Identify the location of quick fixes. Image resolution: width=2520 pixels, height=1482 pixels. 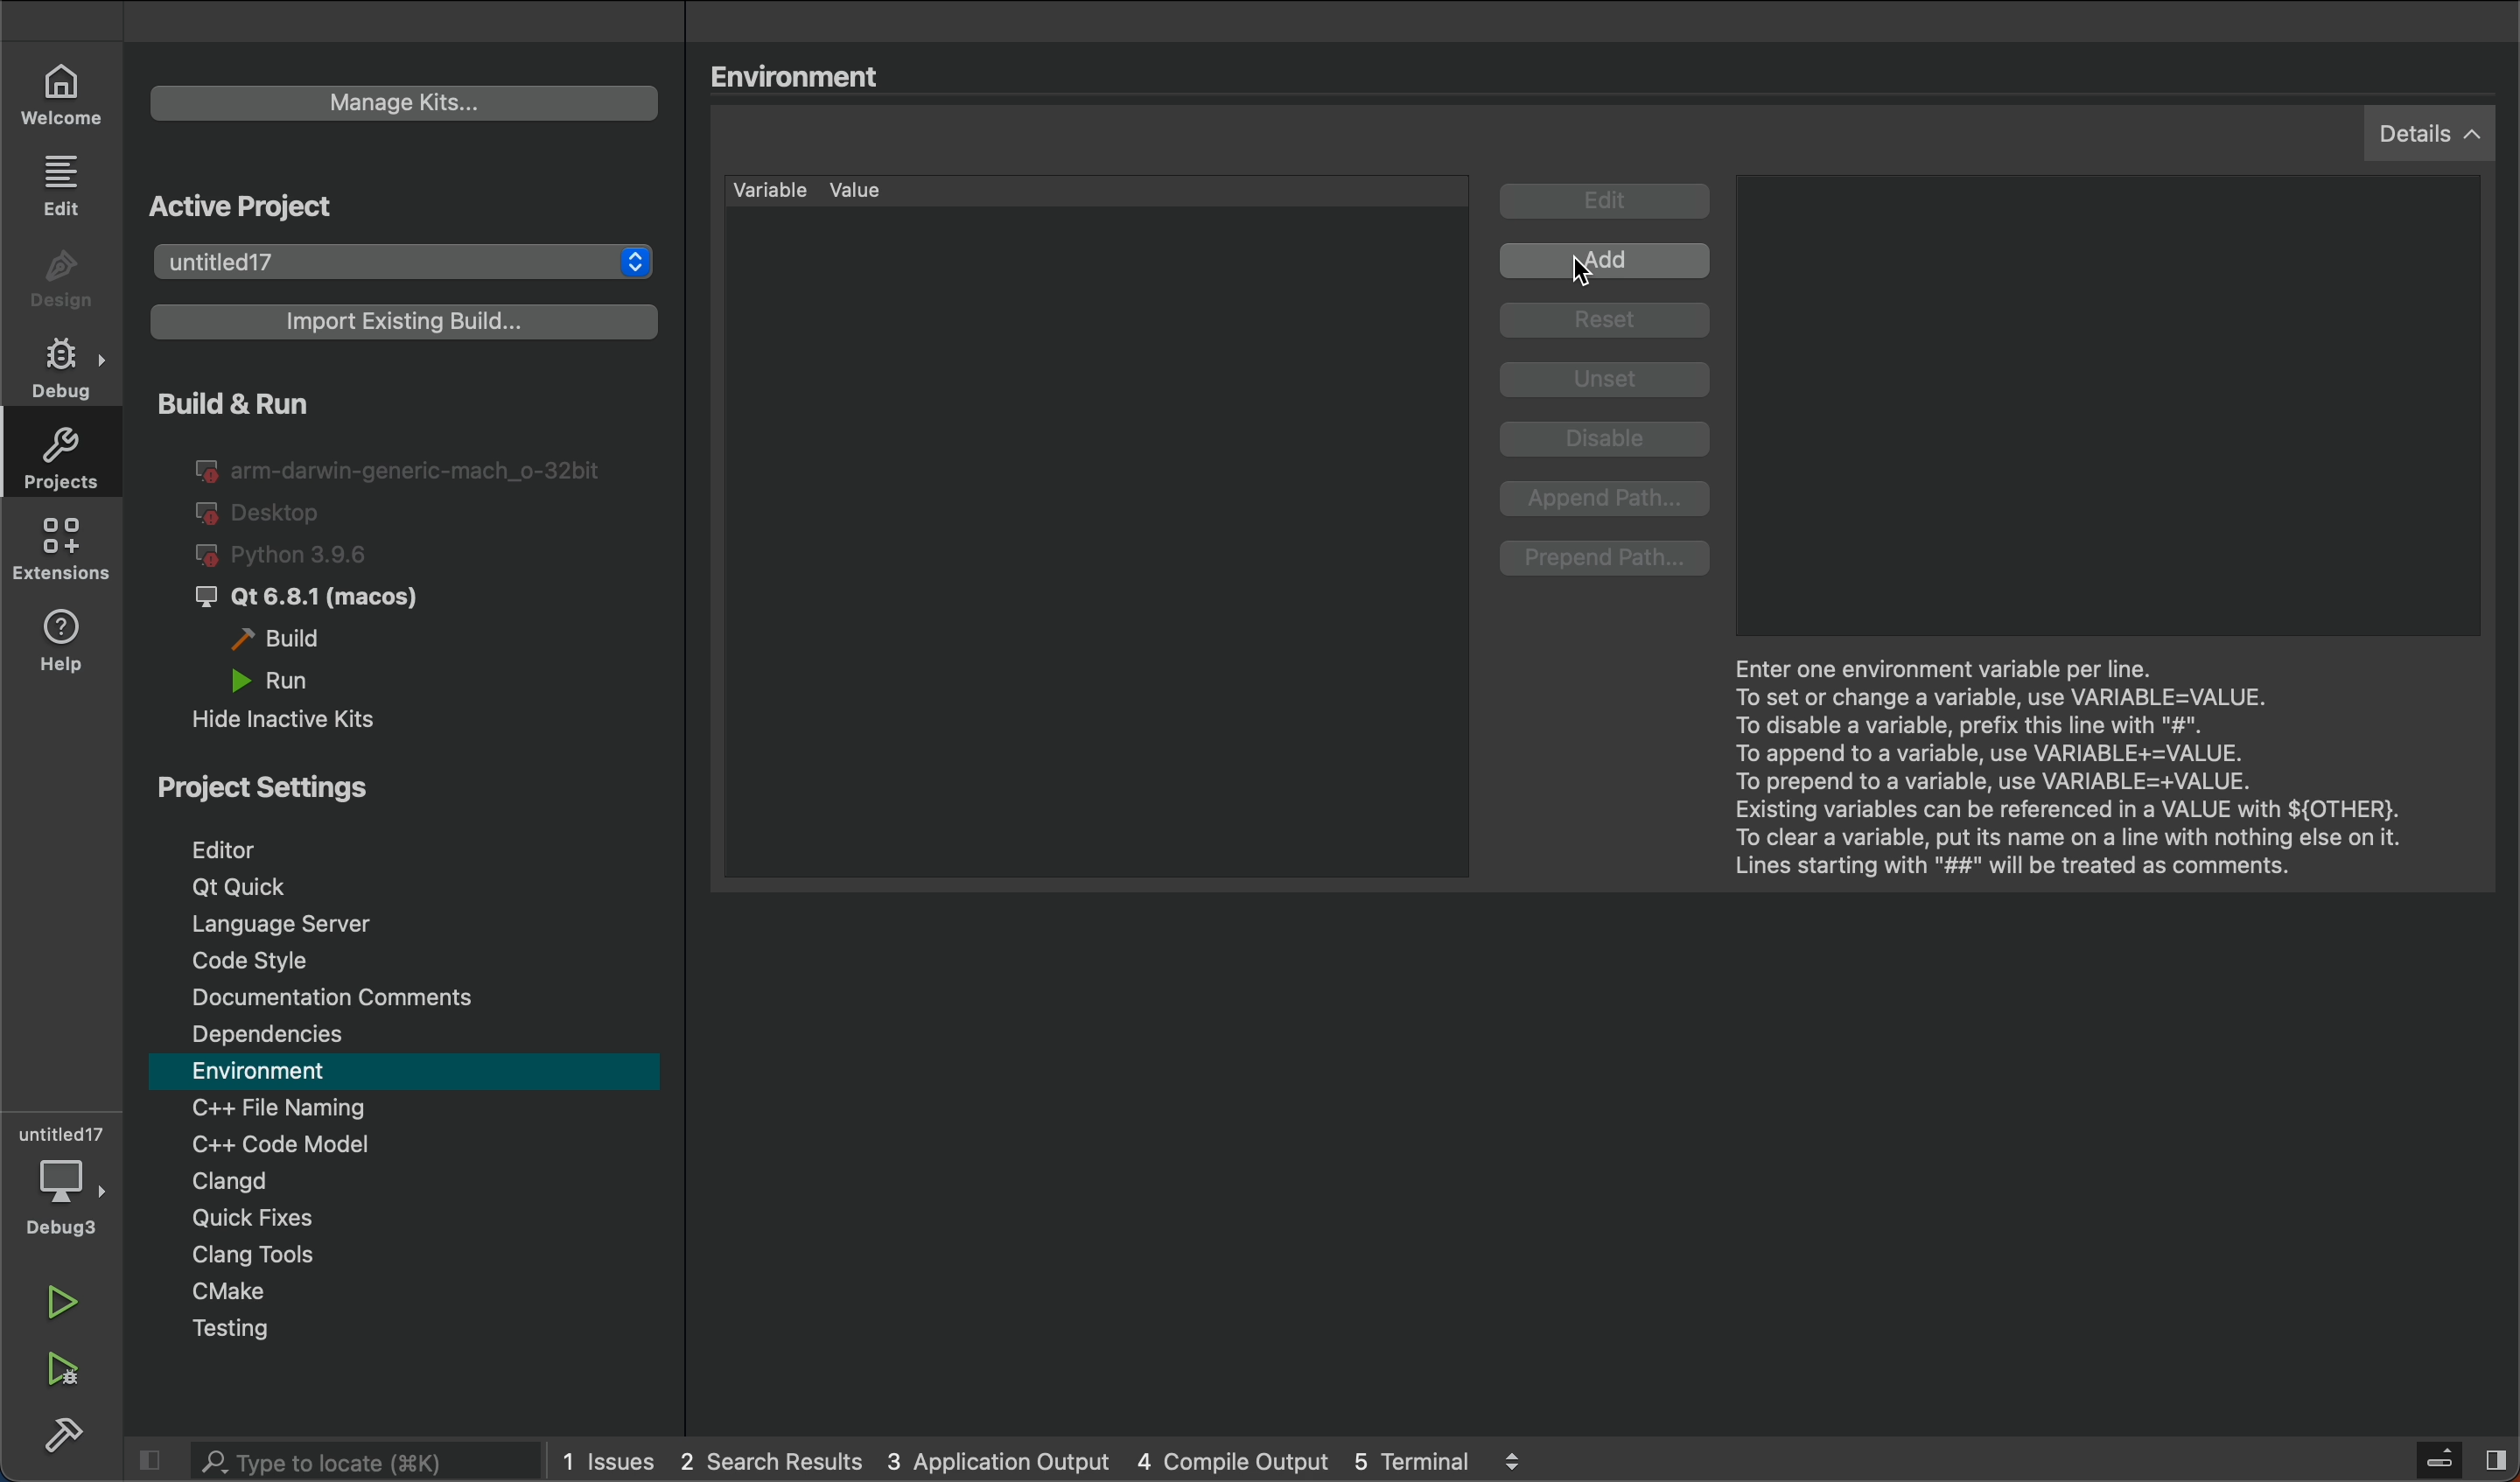
(407, 1220).